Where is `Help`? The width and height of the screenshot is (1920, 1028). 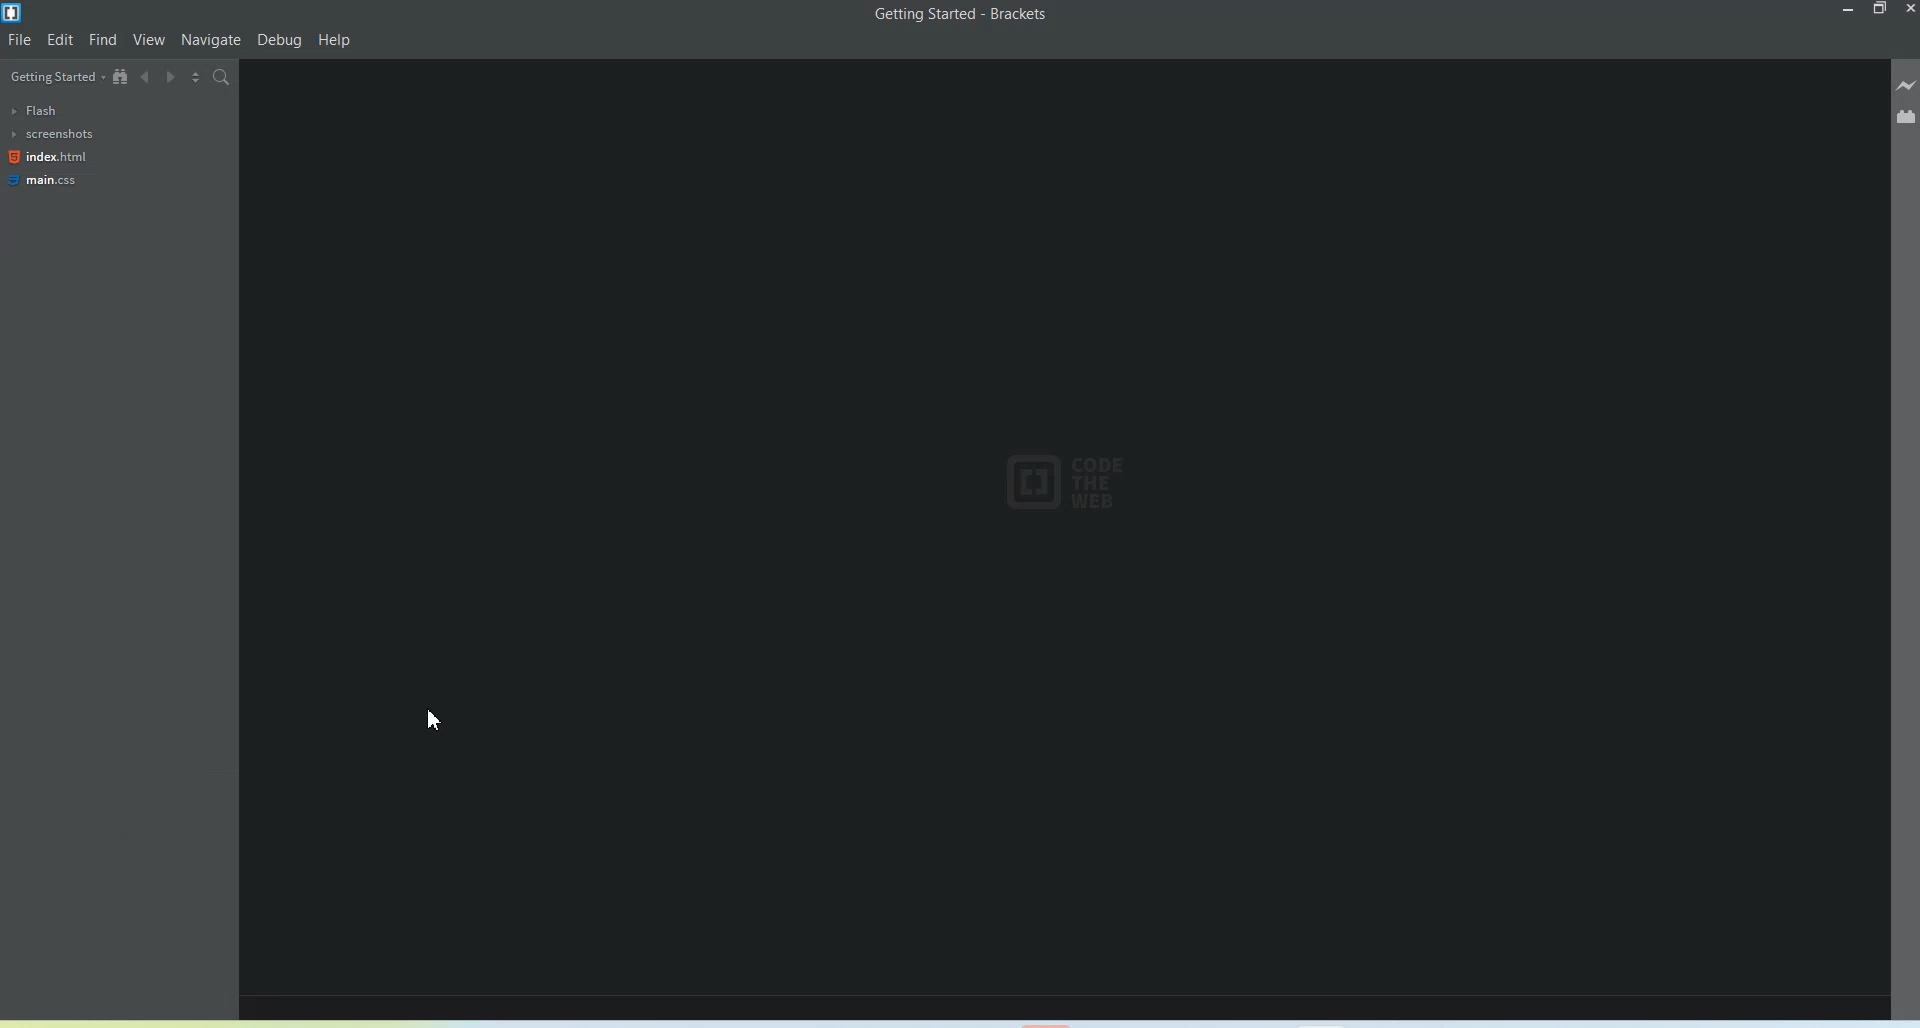 Help is located at coordinates (335, 41).